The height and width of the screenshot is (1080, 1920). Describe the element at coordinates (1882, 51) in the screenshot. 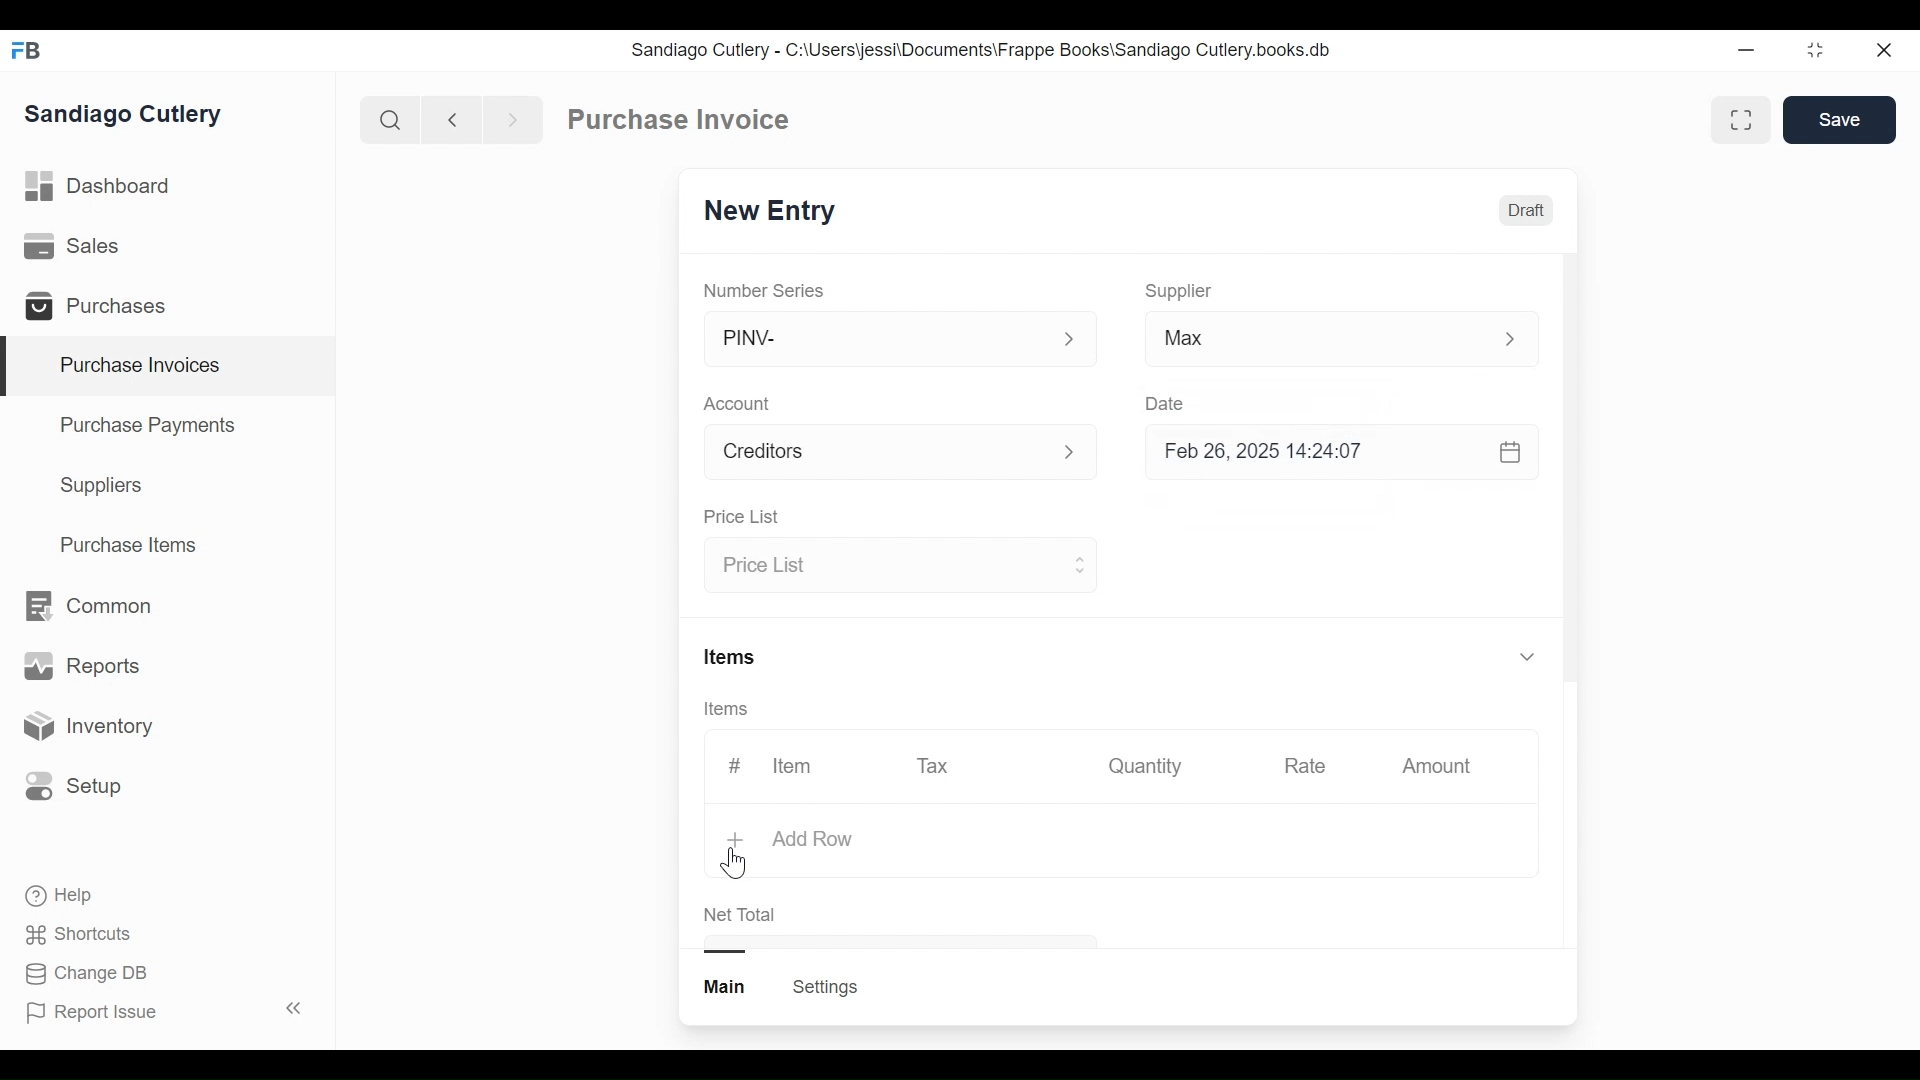

I see `close` at that location.